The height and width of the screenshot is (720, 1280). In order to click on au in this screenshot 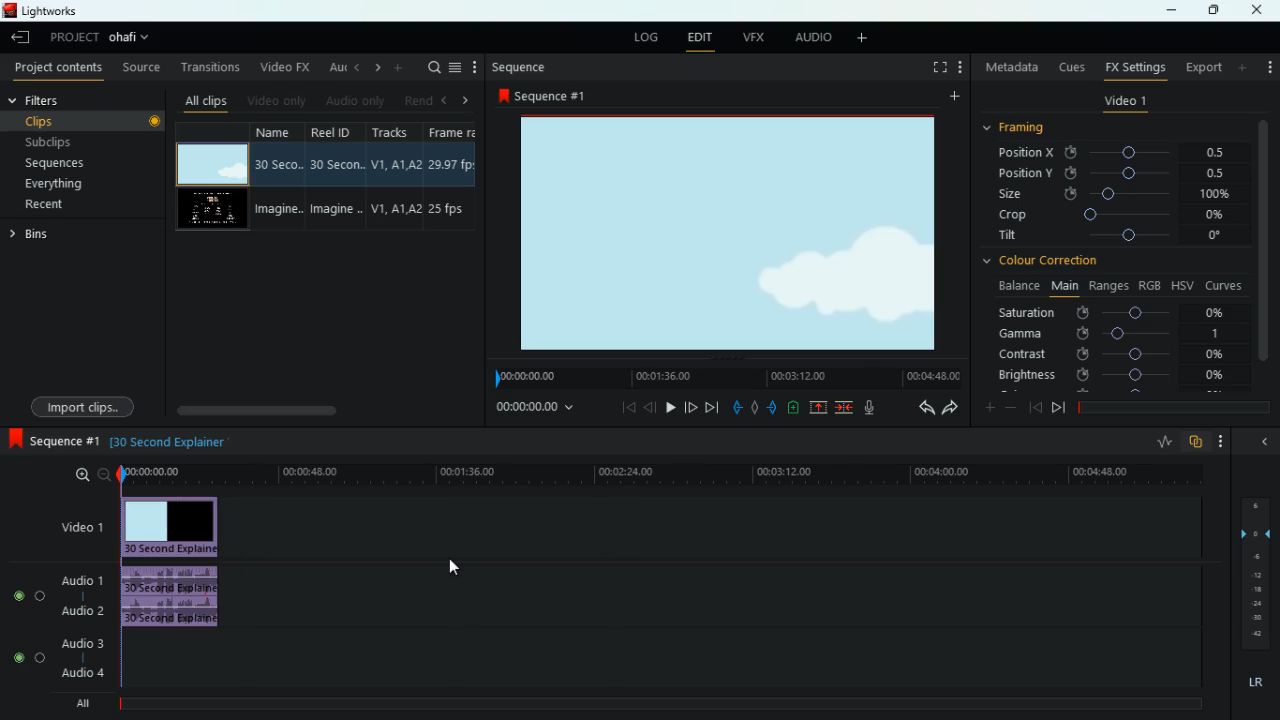, I will do `click(331, 67)`.